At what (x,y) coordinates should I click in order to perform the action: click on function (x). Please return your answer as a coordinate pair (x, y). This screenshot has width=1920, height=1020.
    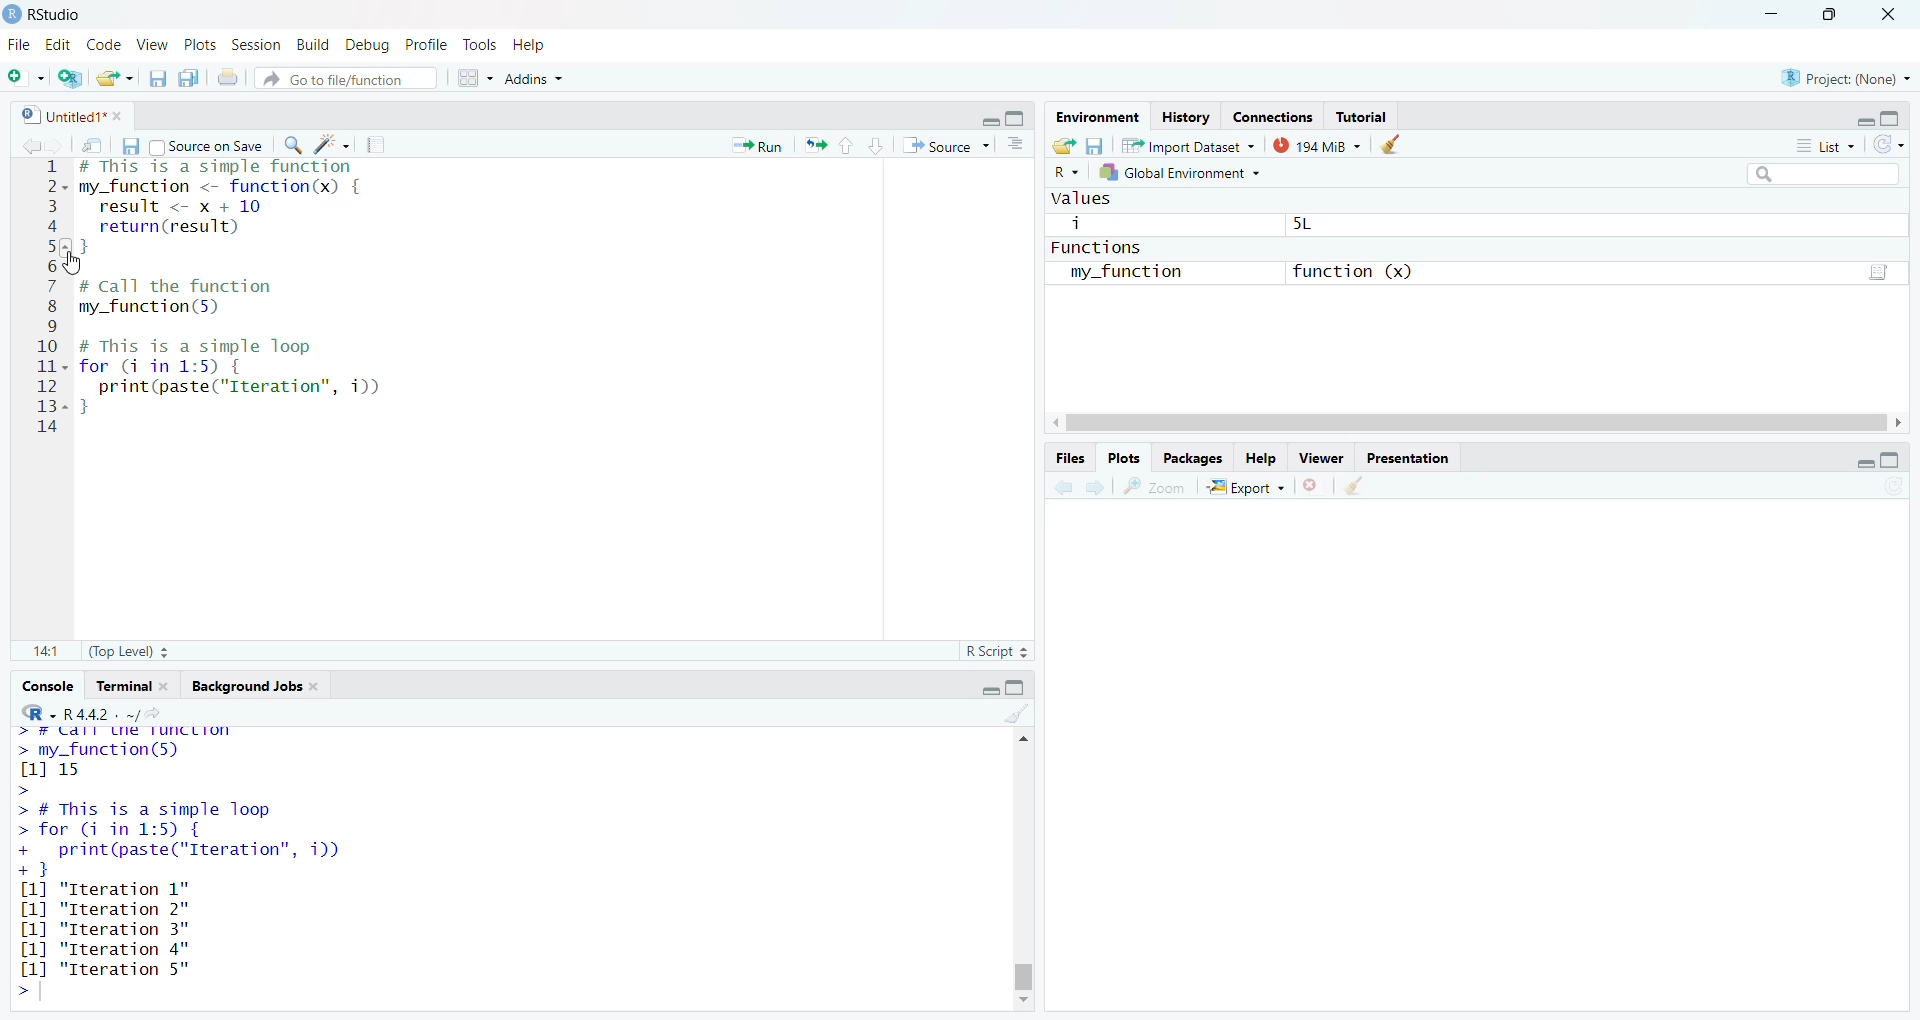
    Looking at the image, I should click on (1350, 270).